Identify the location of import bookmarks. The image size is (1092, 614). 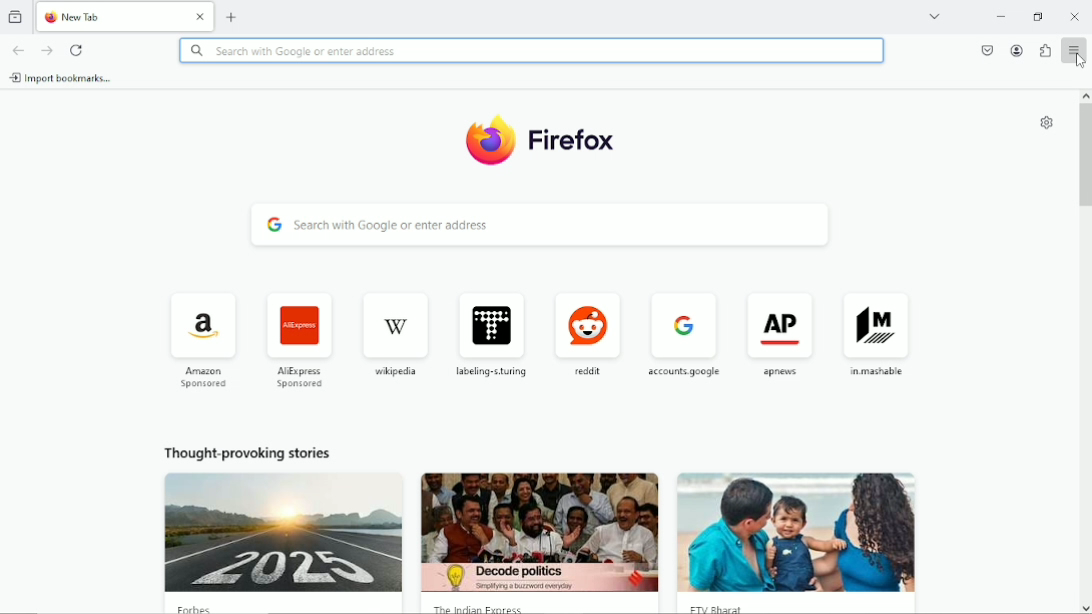
(65, 79).